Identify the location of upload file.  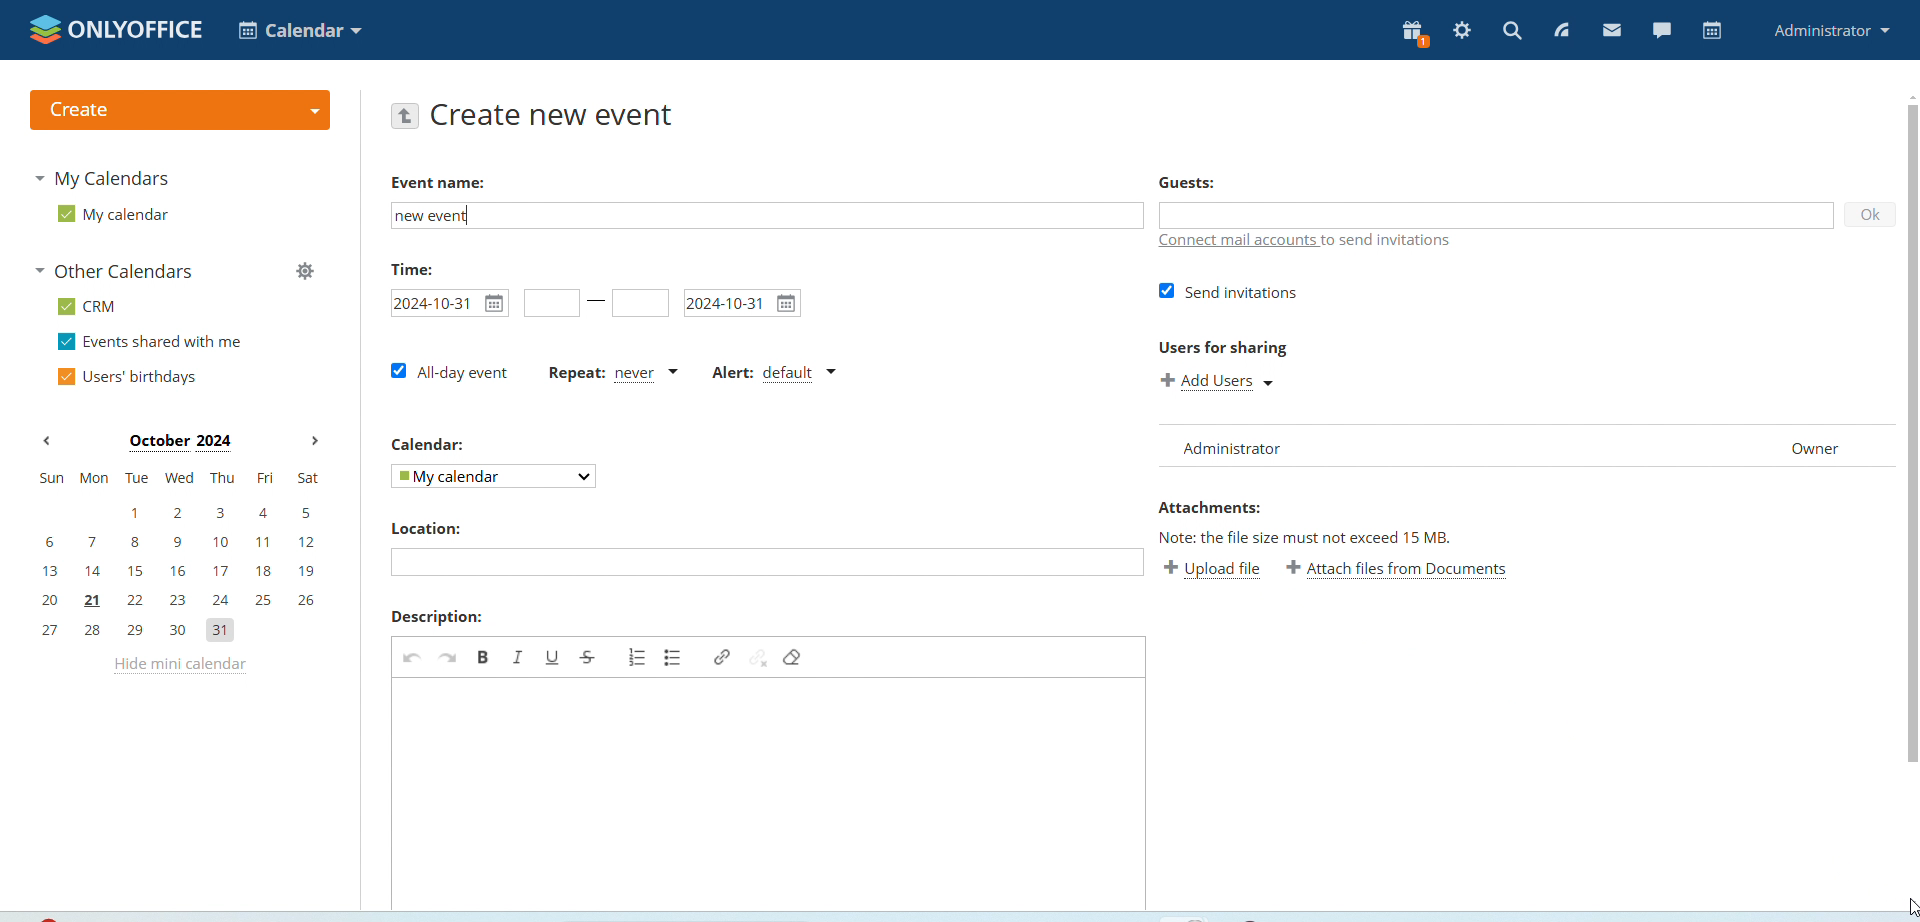
(1214, 570).